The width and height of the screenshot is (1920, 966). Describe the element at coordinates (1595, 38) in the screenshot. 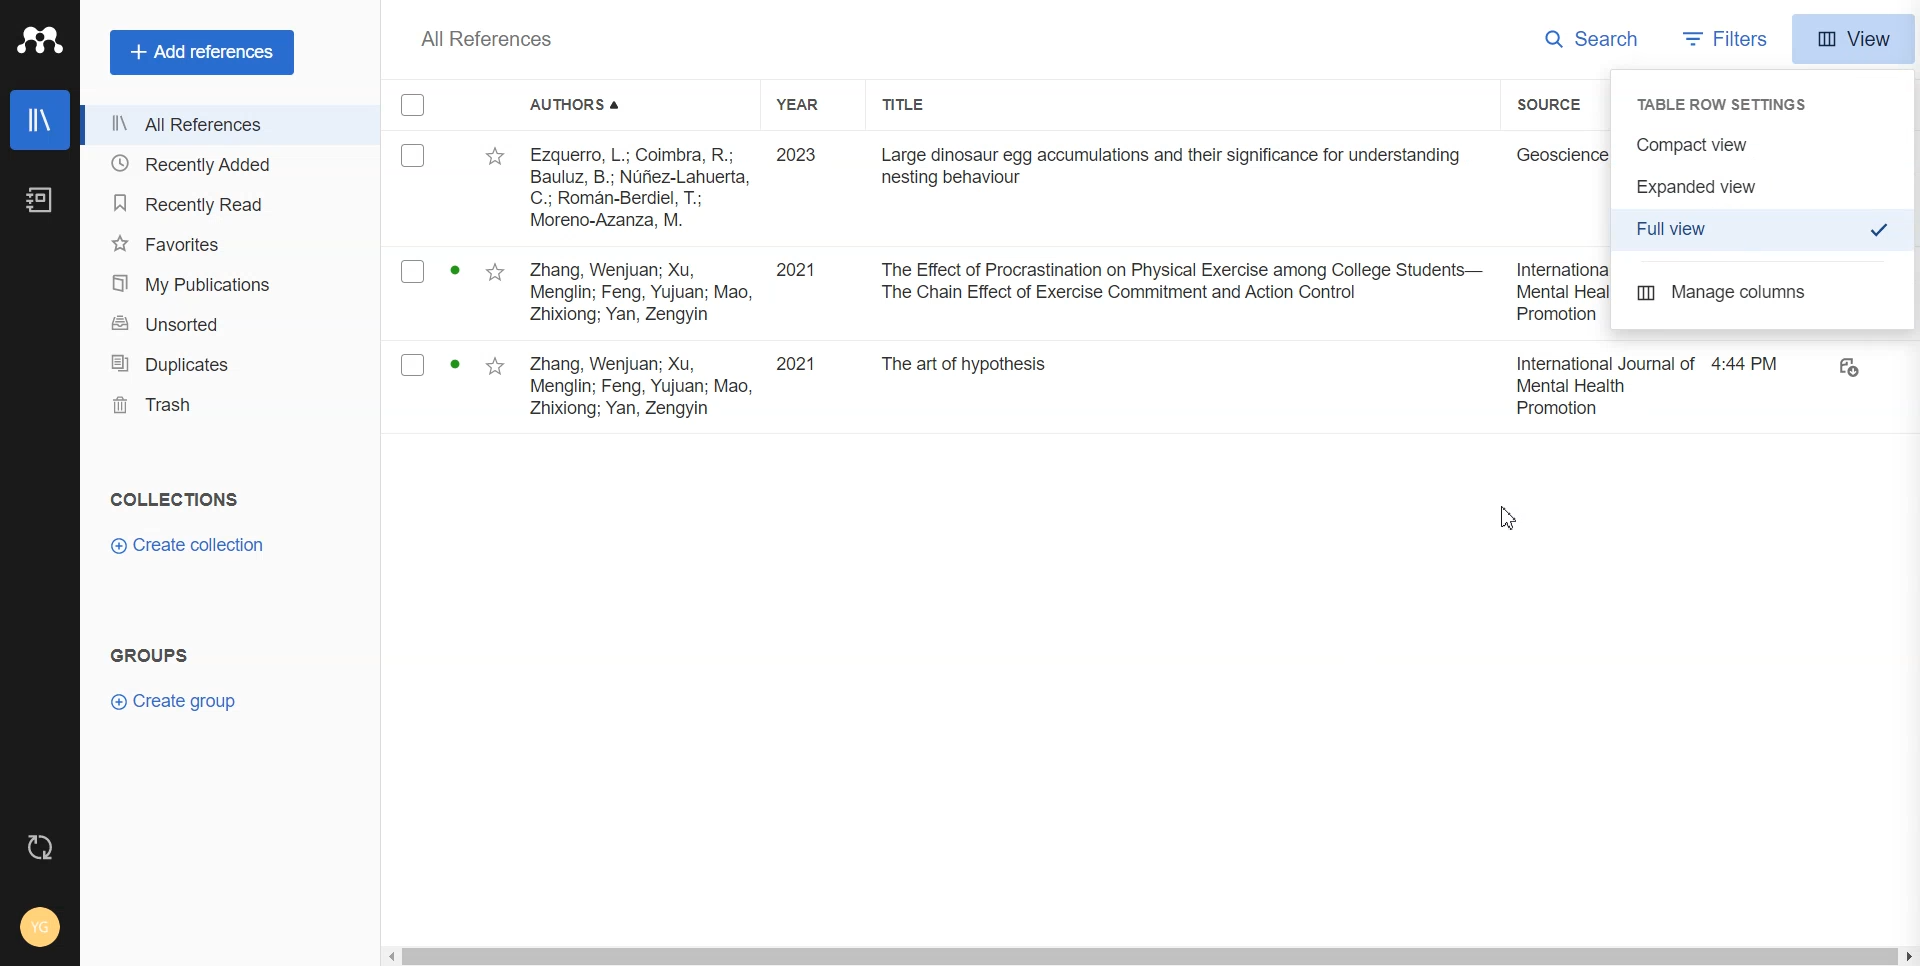

I see `Search` at that location.